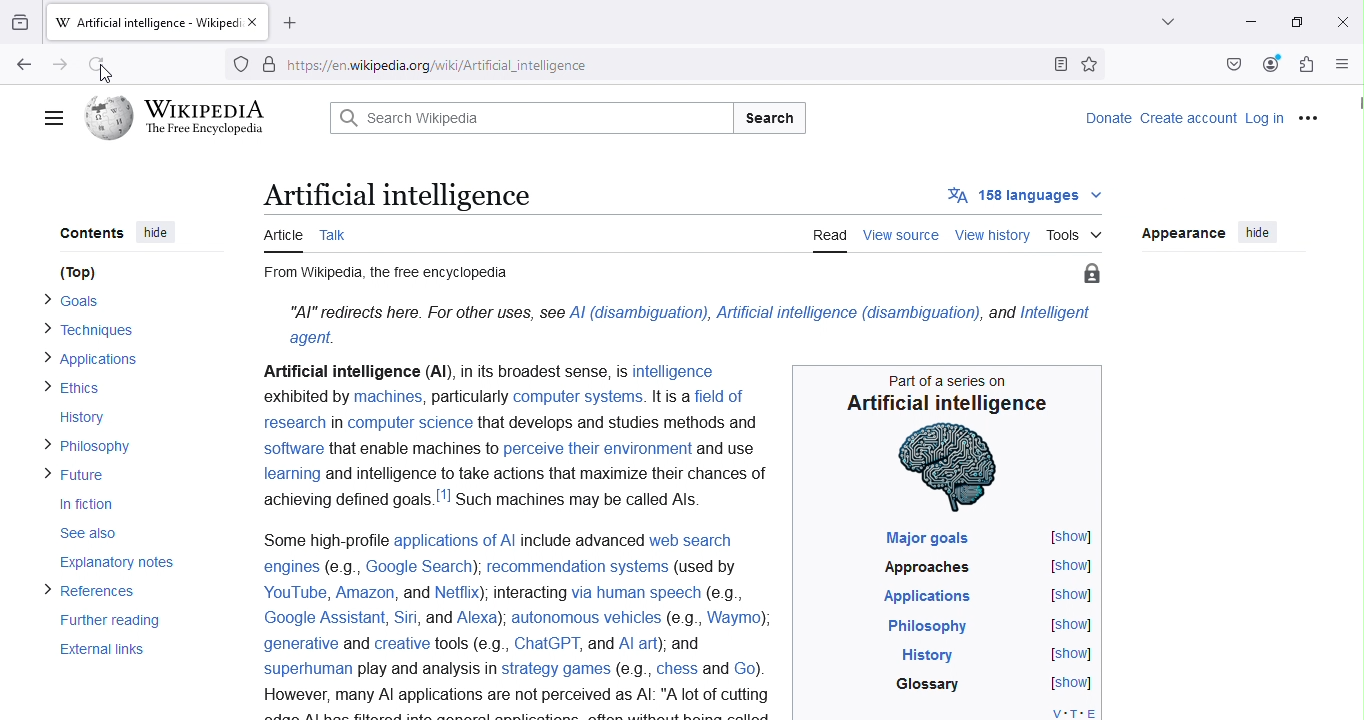 This screenshot has height=720, width=1364. Describe the element at coordinates (1192, 345) in the screenshot. I see `Standard` at that location.